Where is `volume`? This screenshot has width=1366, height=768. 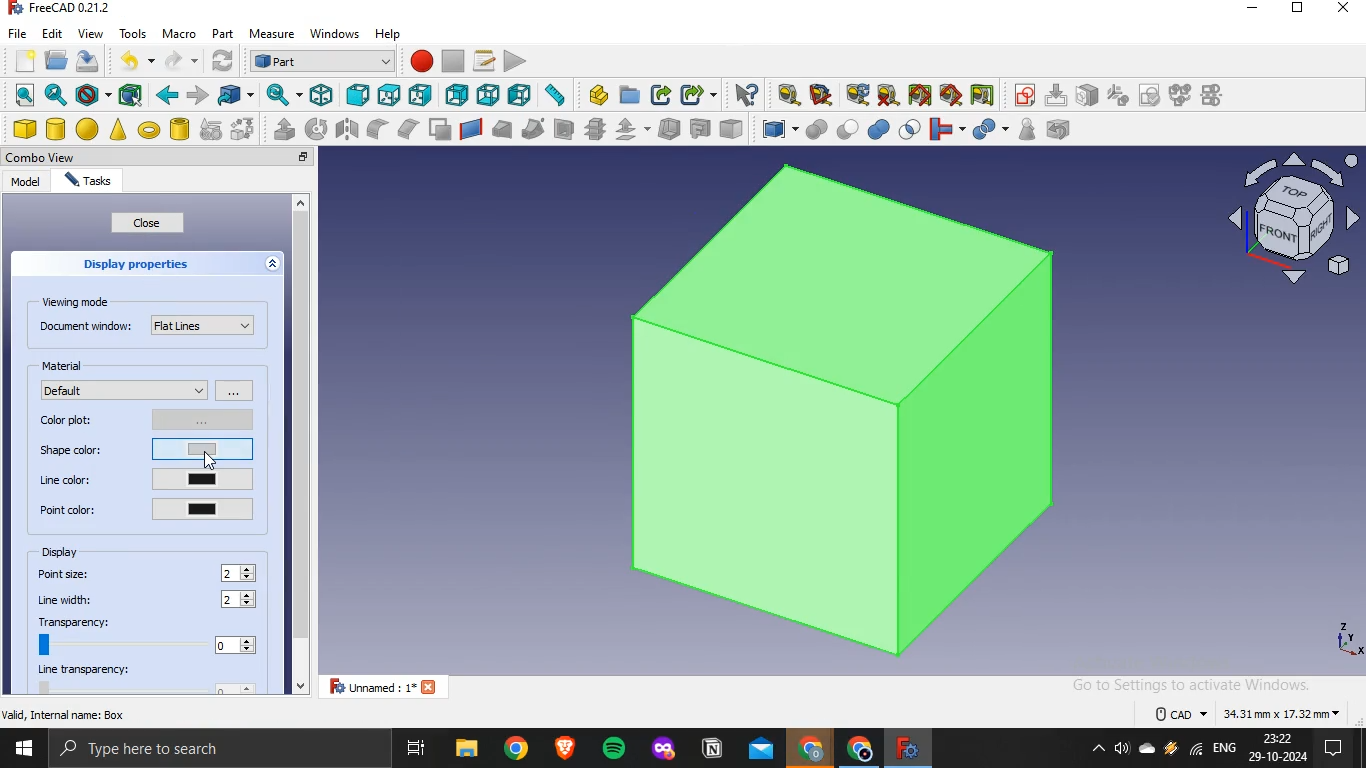 volume is located at coordinates (1121, 750).